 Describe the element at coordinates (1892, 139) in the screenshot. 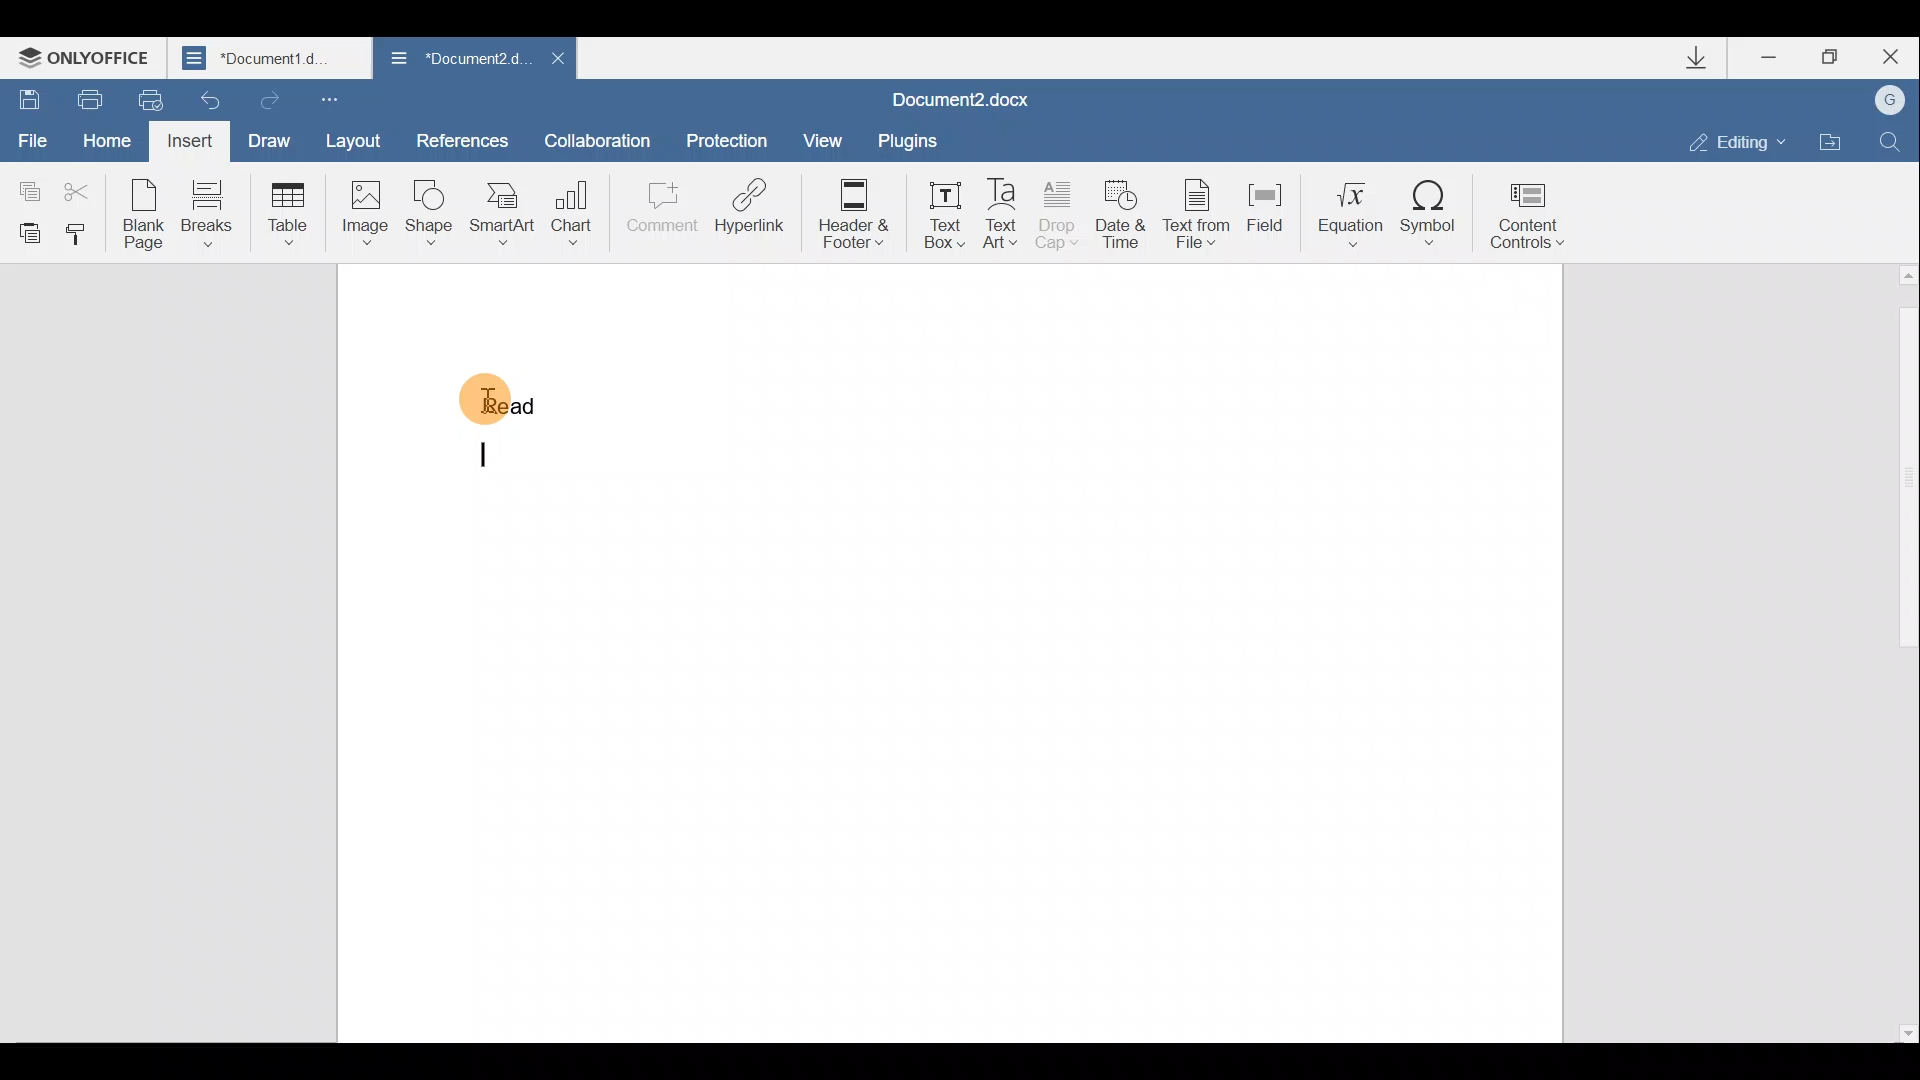

I see `Find` at that location.